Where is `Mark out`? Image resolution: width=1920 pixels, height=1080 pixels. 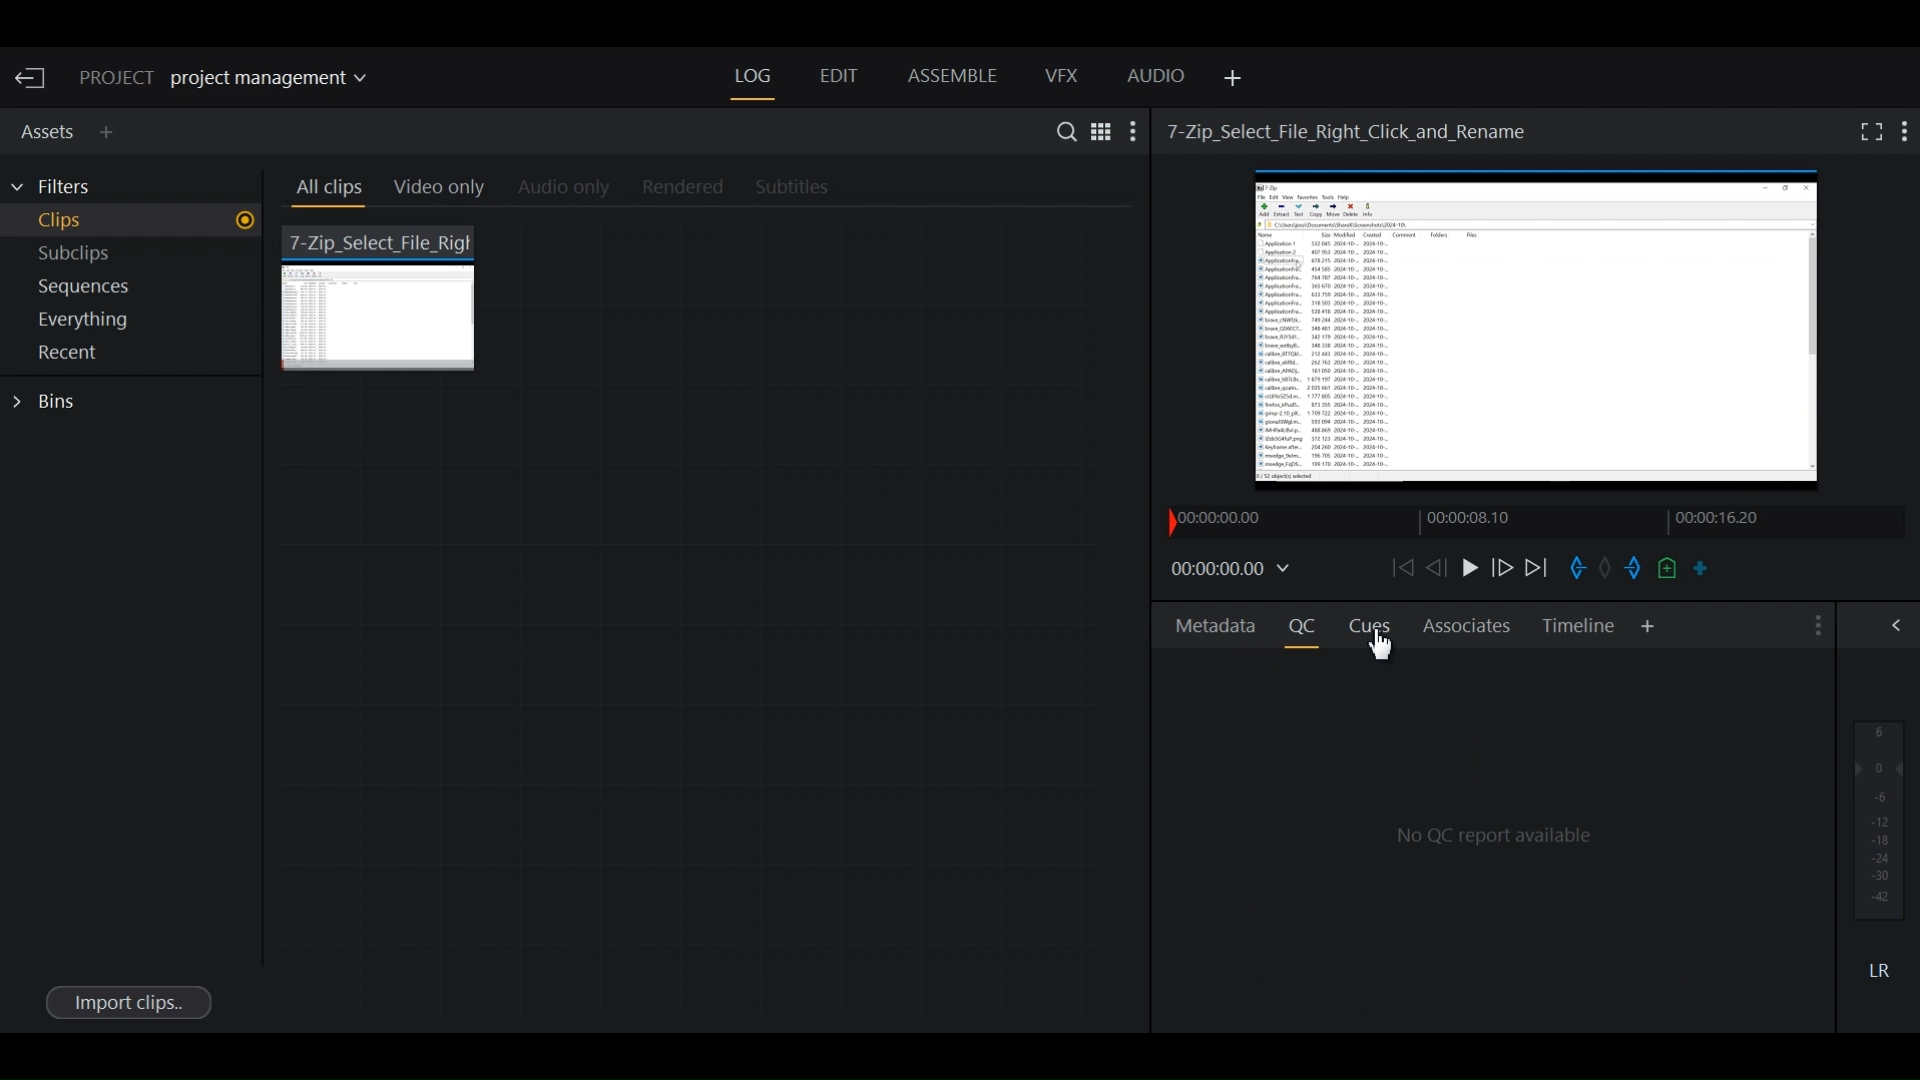 Mark out is located at coordinates (1631, 569).